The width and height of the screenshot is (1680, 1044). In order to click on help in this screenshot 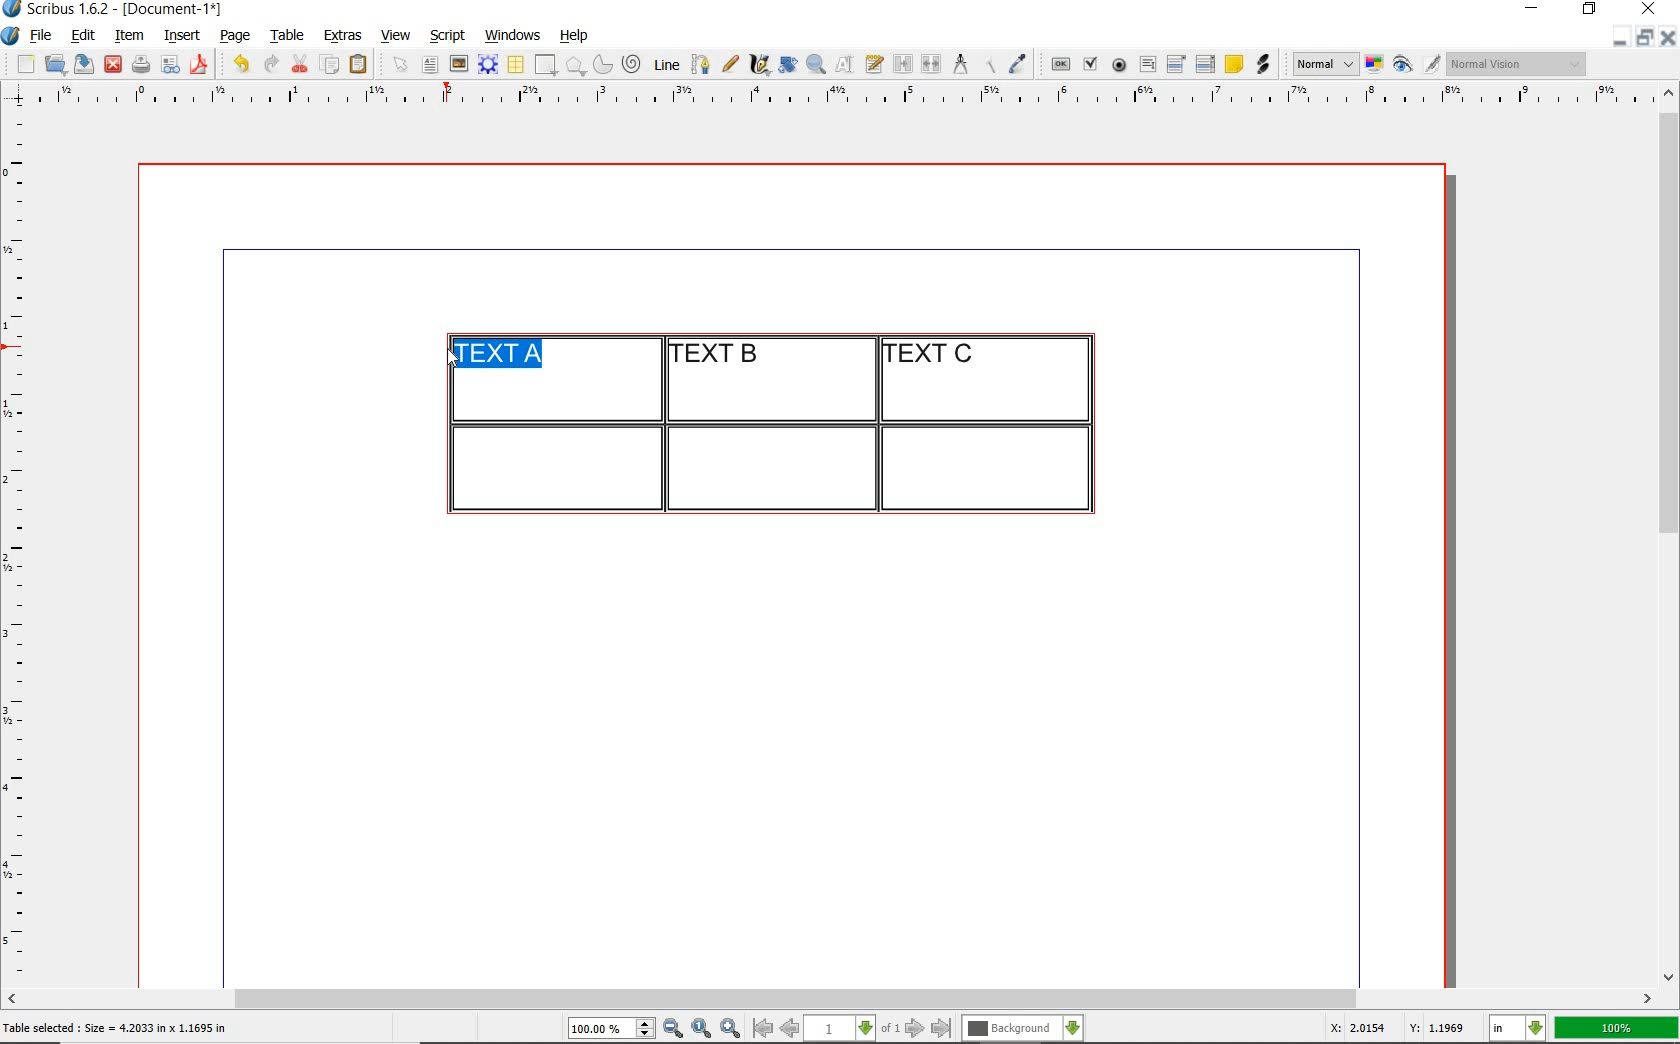, I will do `click(572, 37)`.